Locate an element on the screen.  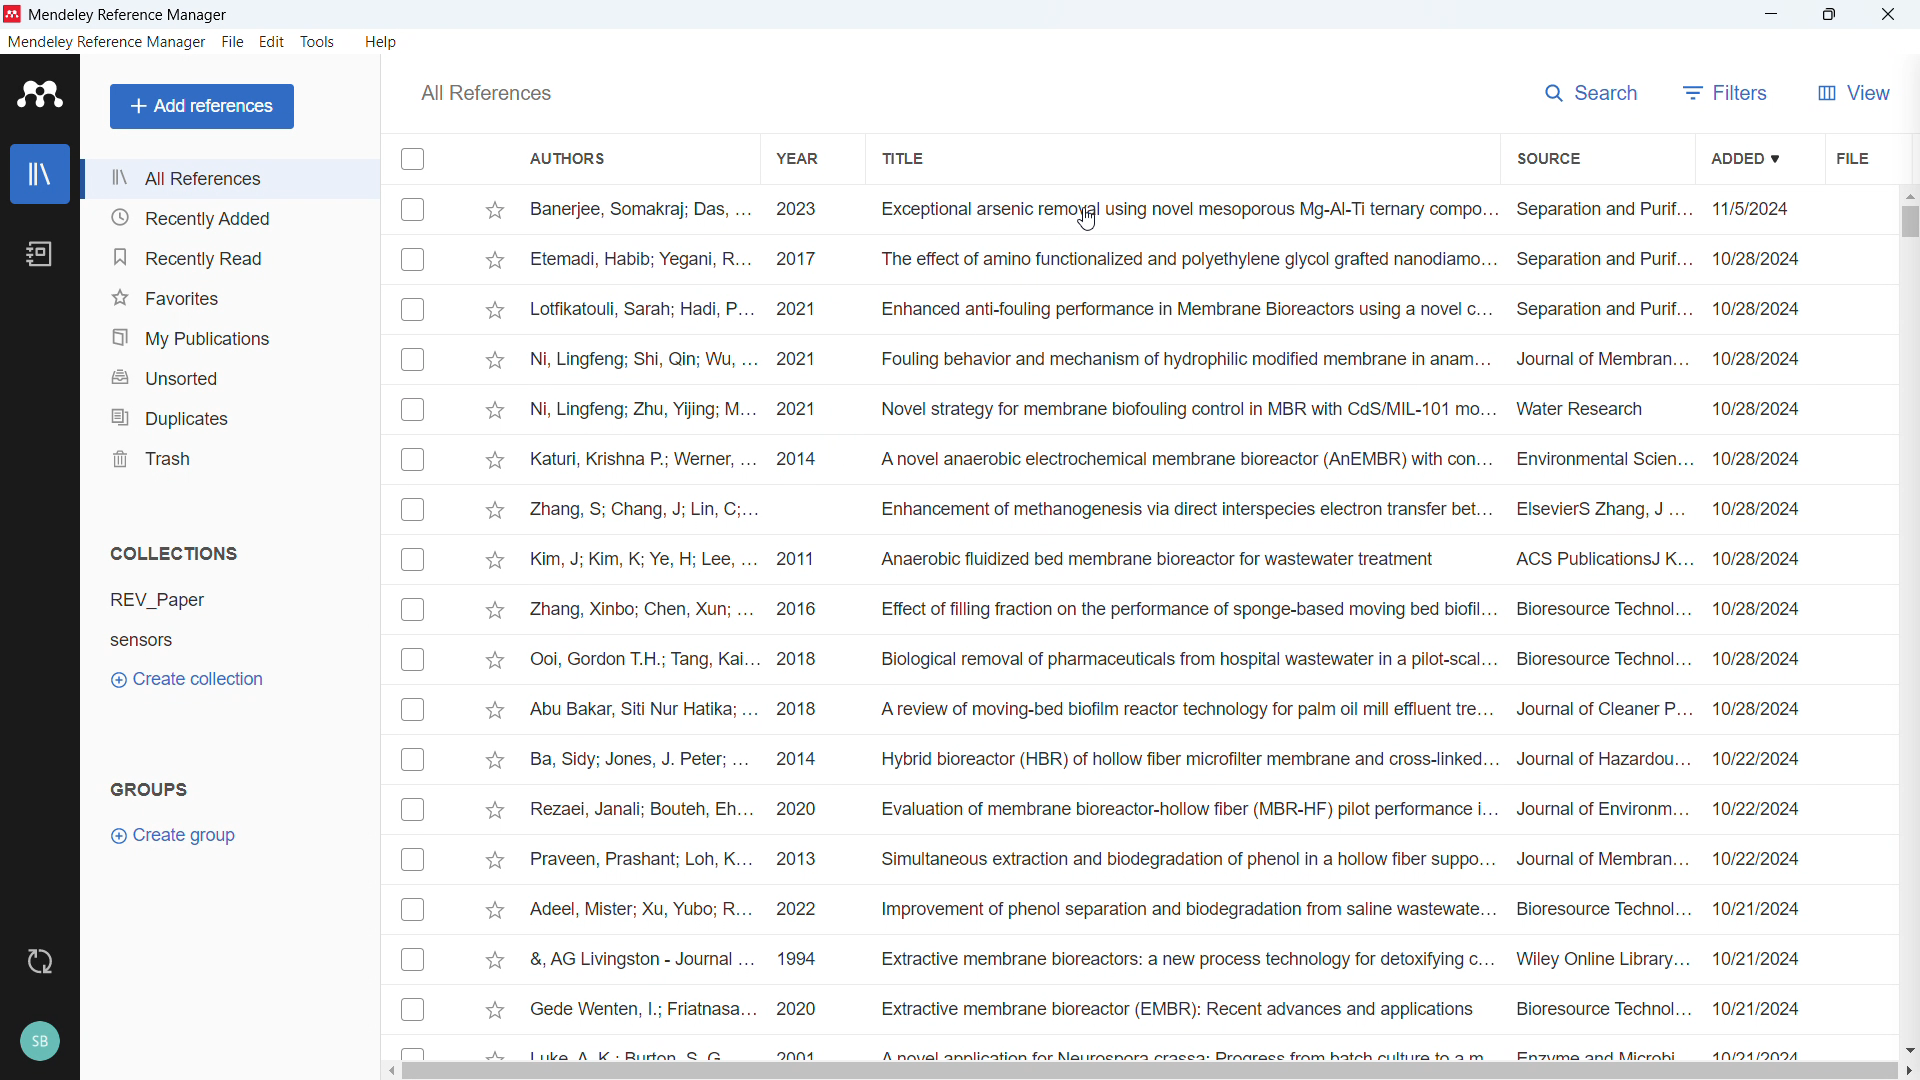
unsorted is located at coordinates (229, 374).